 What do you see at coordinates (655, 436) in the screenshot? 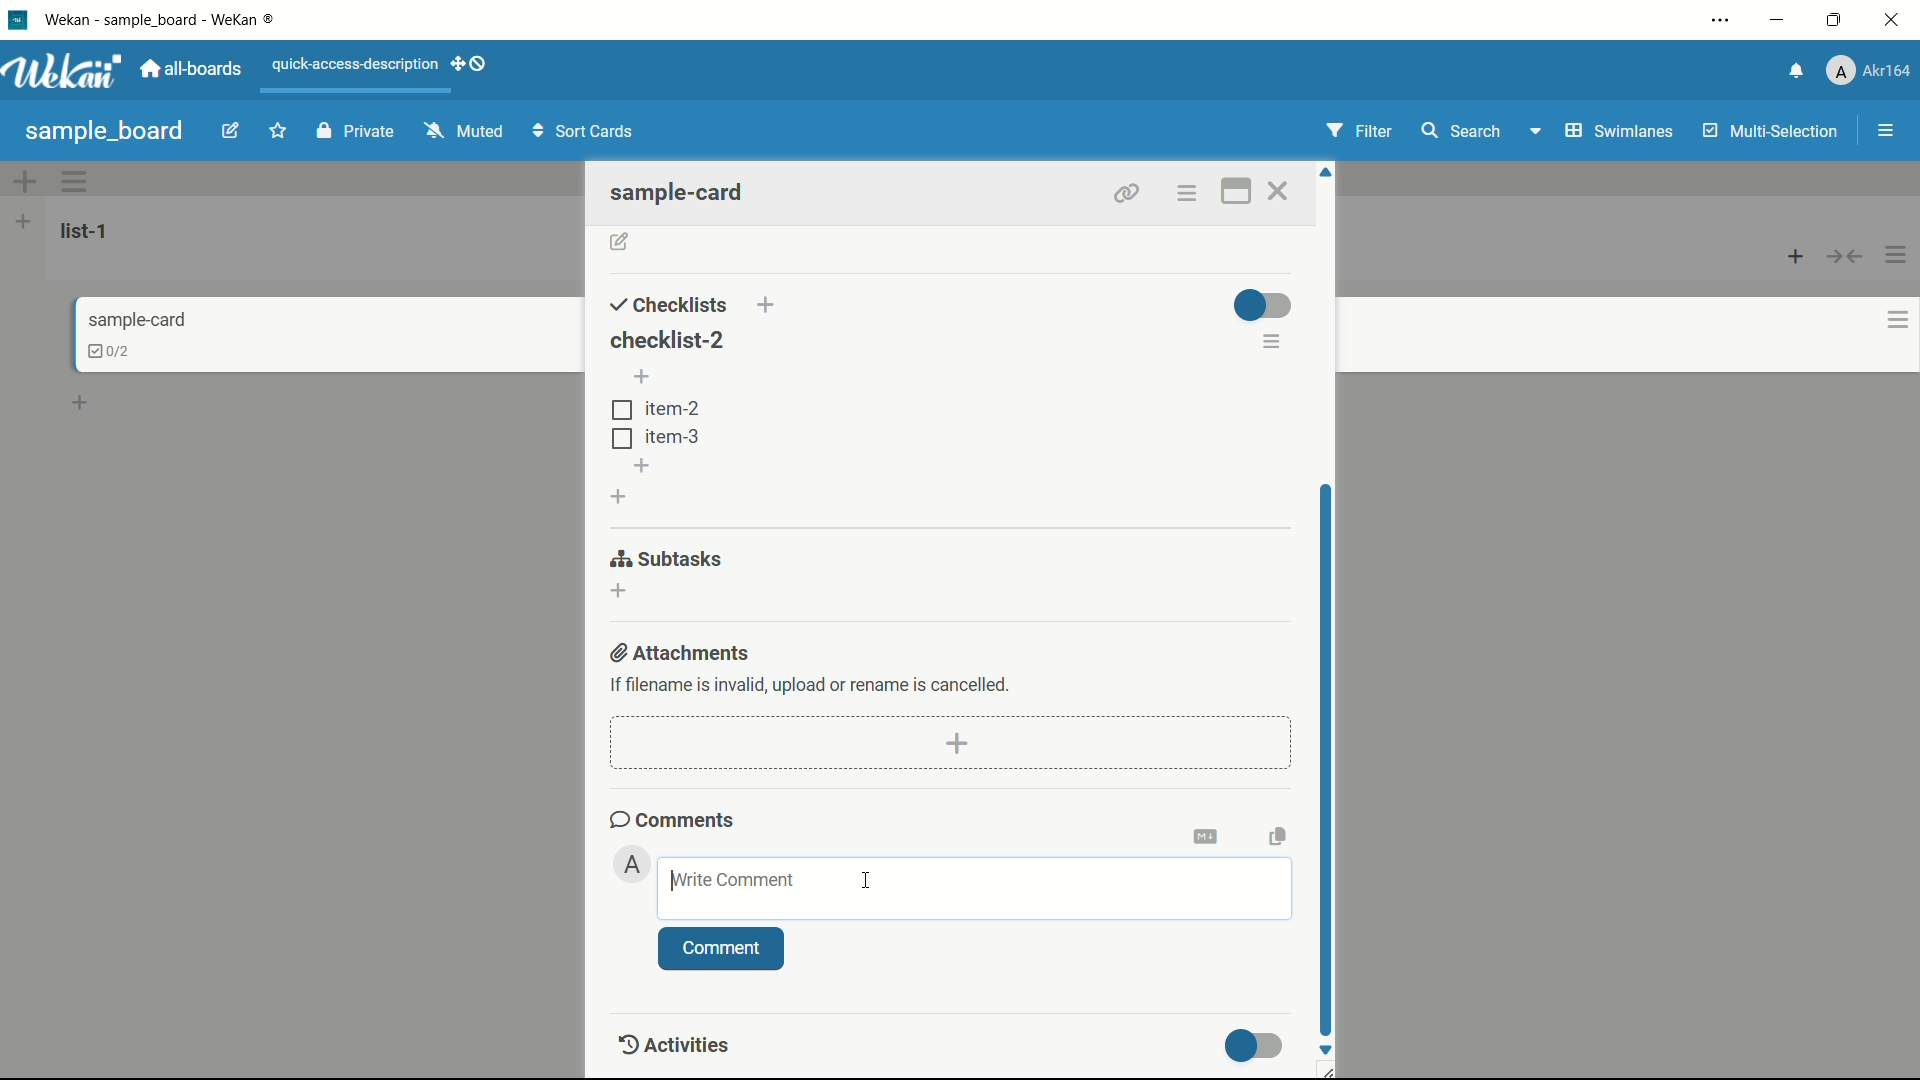
I see `tem-3` at bounding box center [655, 436].